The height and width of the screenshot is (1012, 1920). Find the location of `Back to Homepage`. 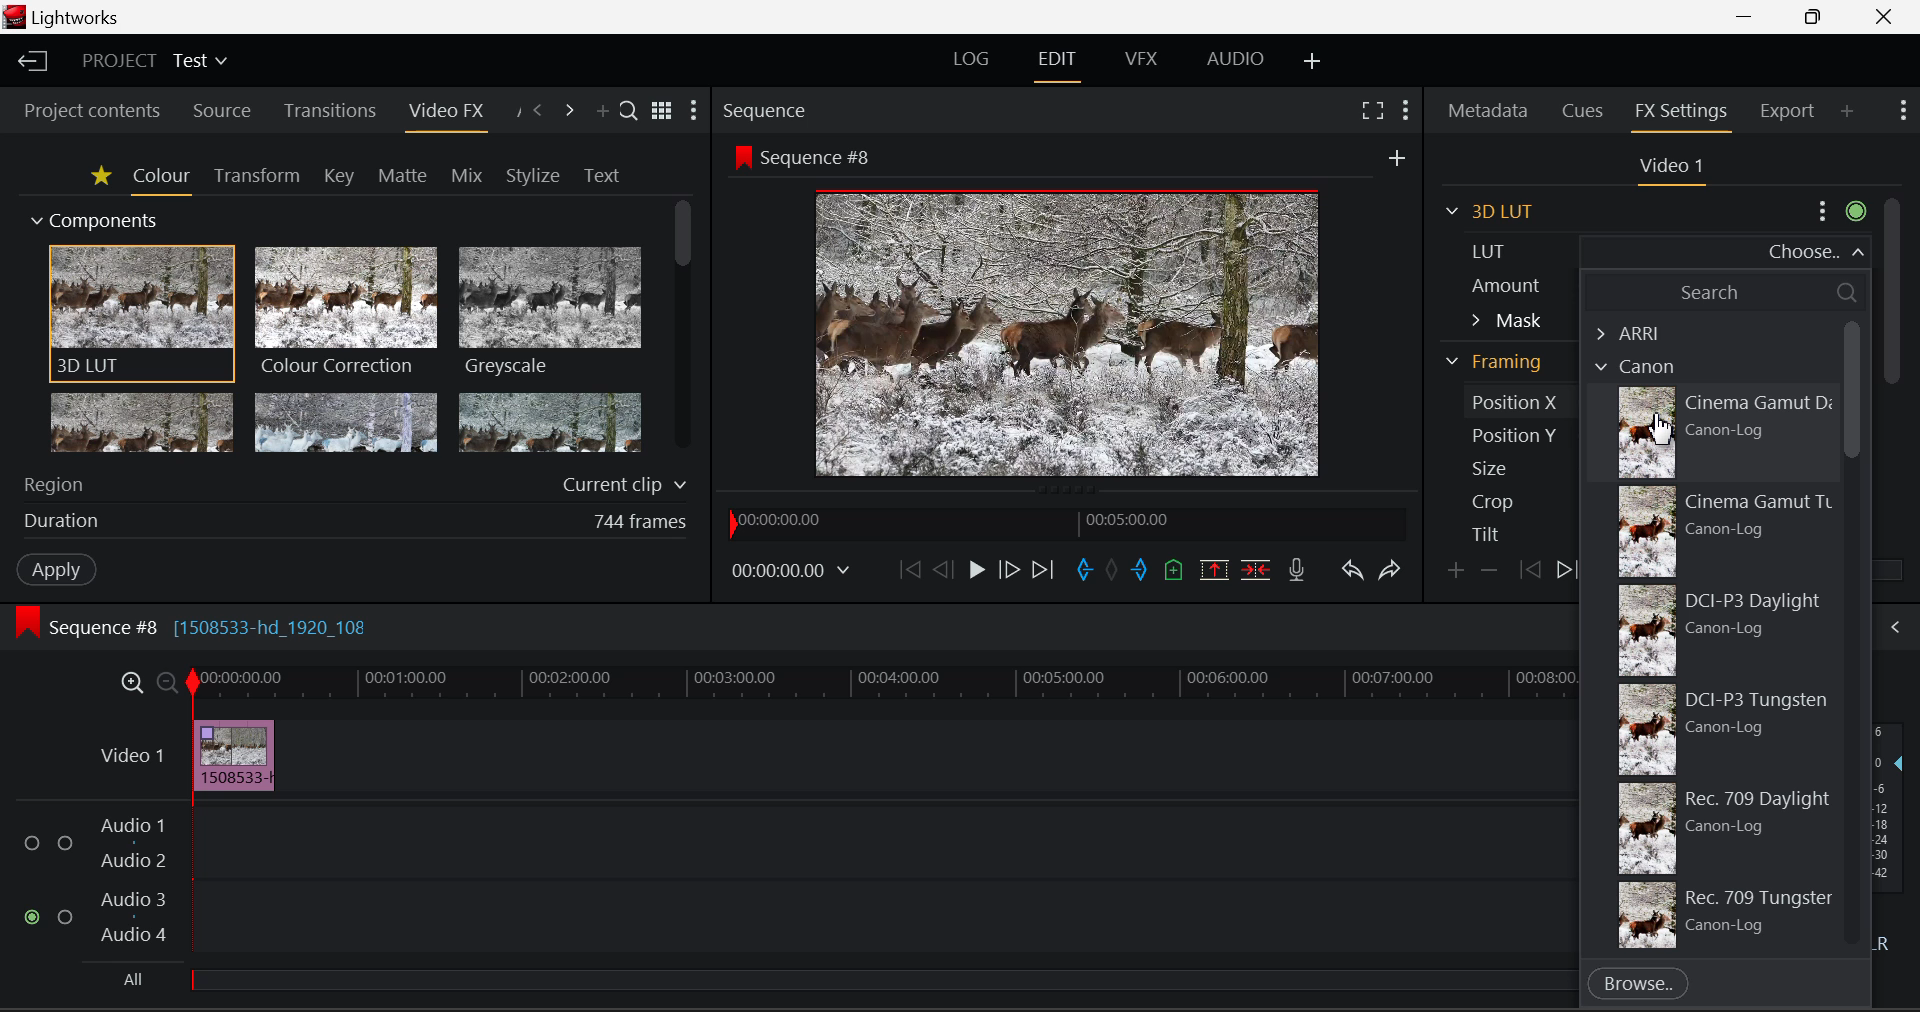

Back to Homepage is located at coordinates (28, 61).